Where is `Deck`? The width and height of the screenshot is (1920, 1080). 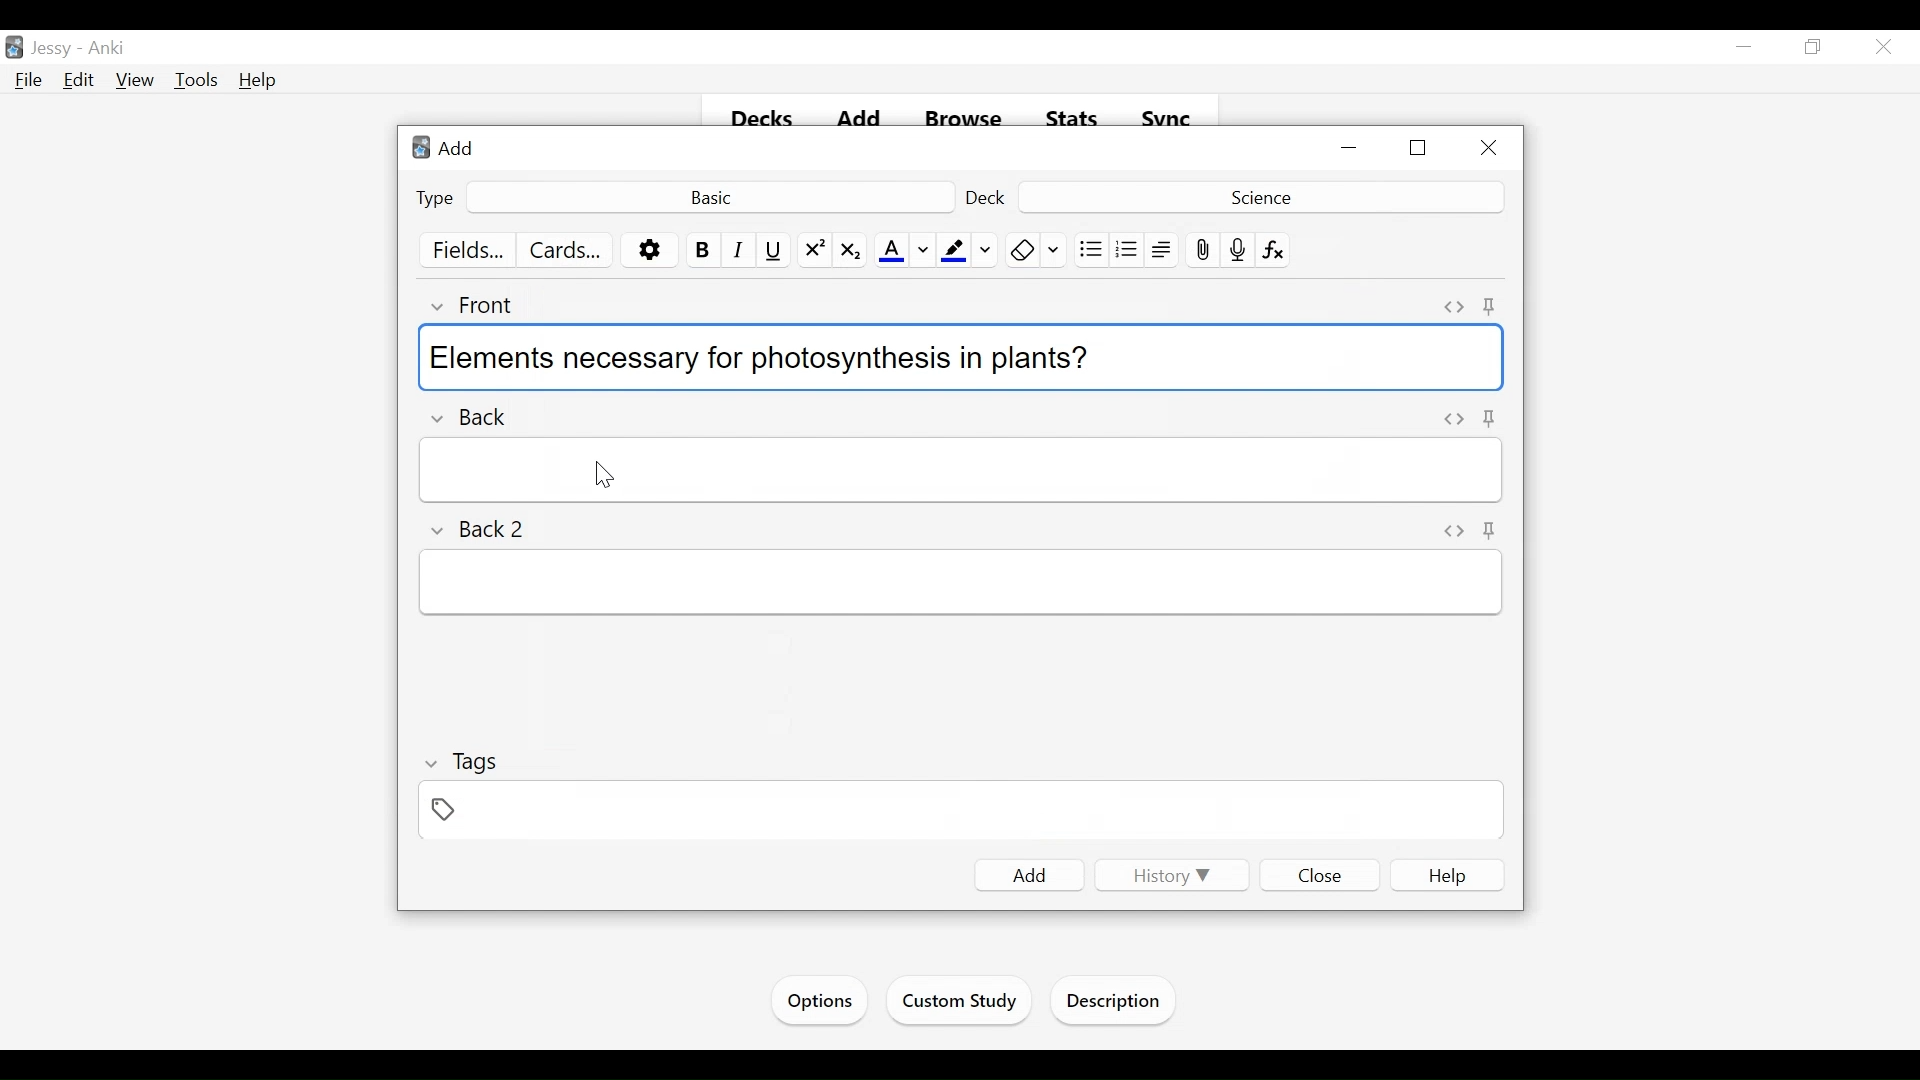
Deck is located at coordinates (988, 197).